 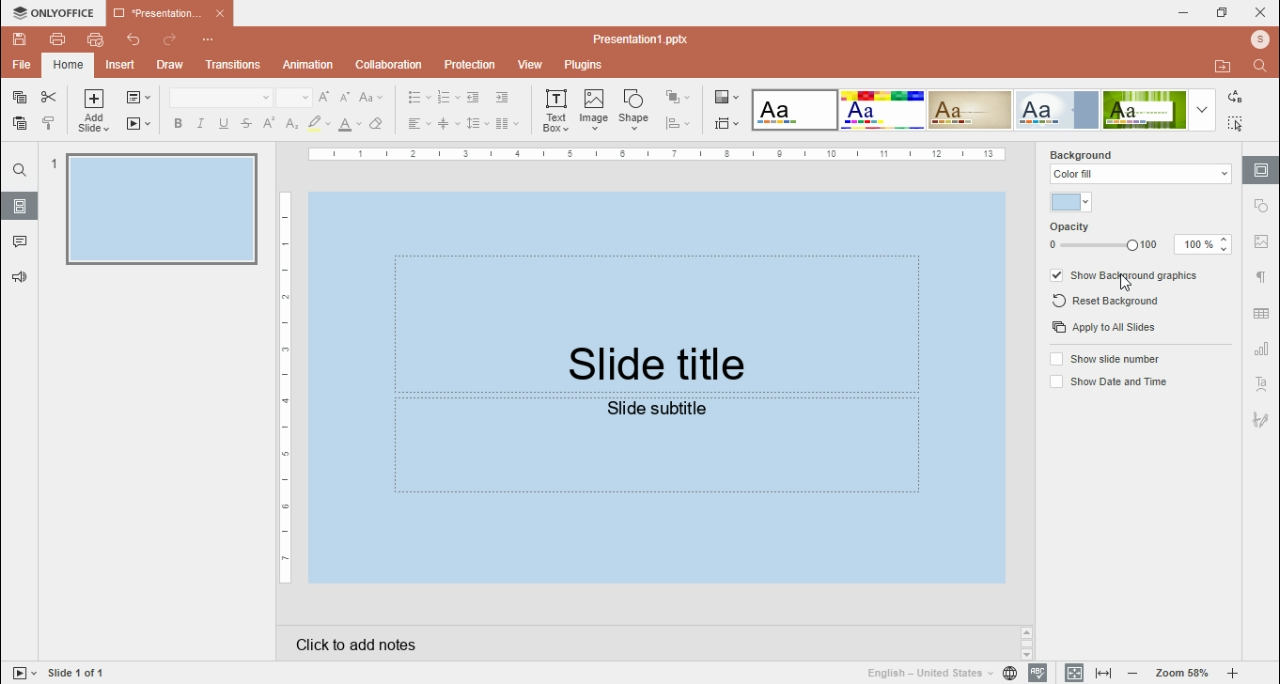 I want to click on cut, so click(x=48, y=97).